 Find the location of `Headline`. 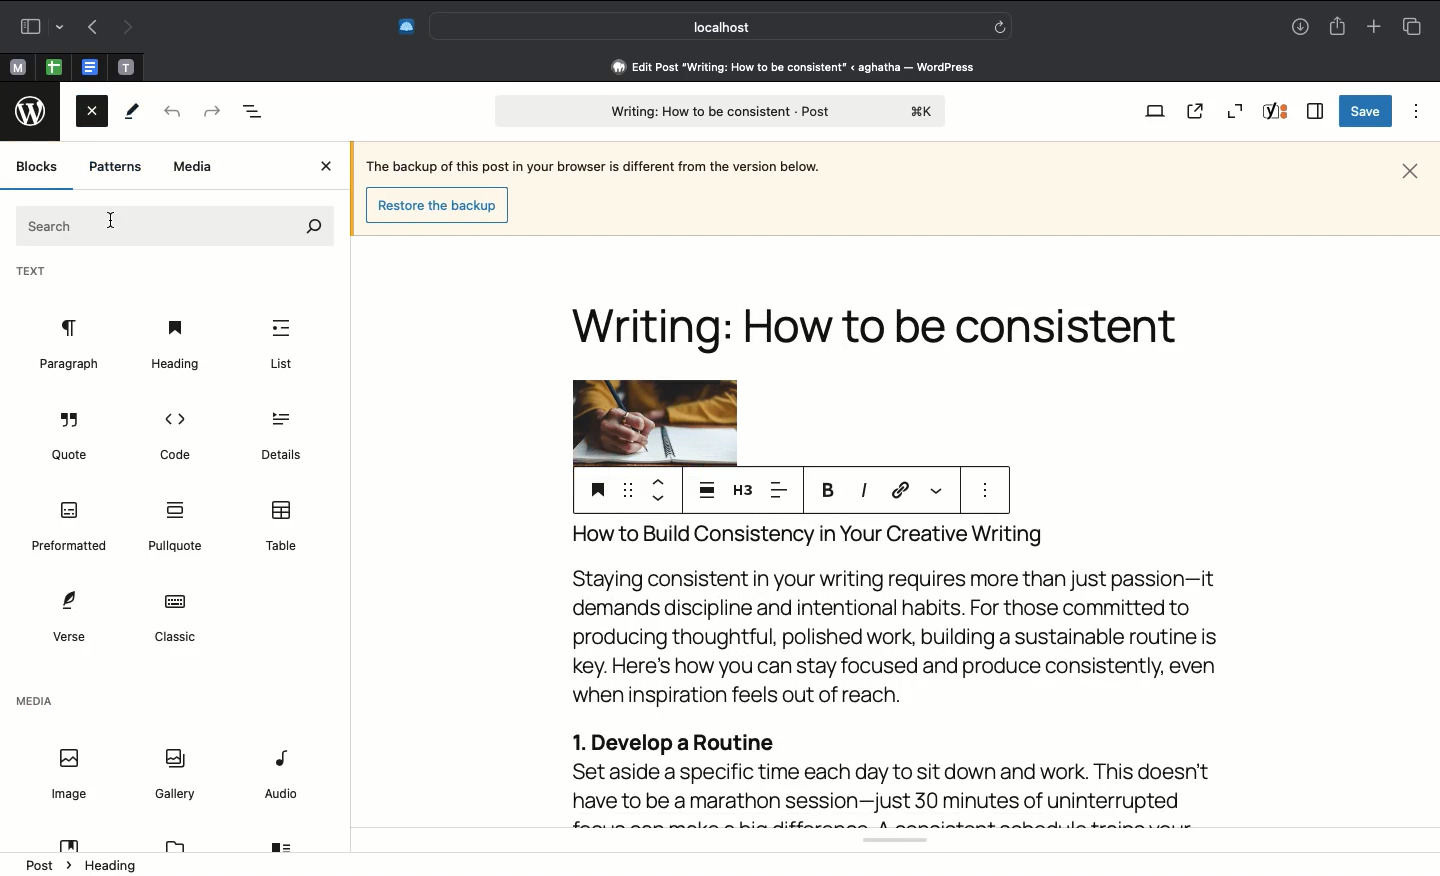

Headline is located at coordinates (883, 310).